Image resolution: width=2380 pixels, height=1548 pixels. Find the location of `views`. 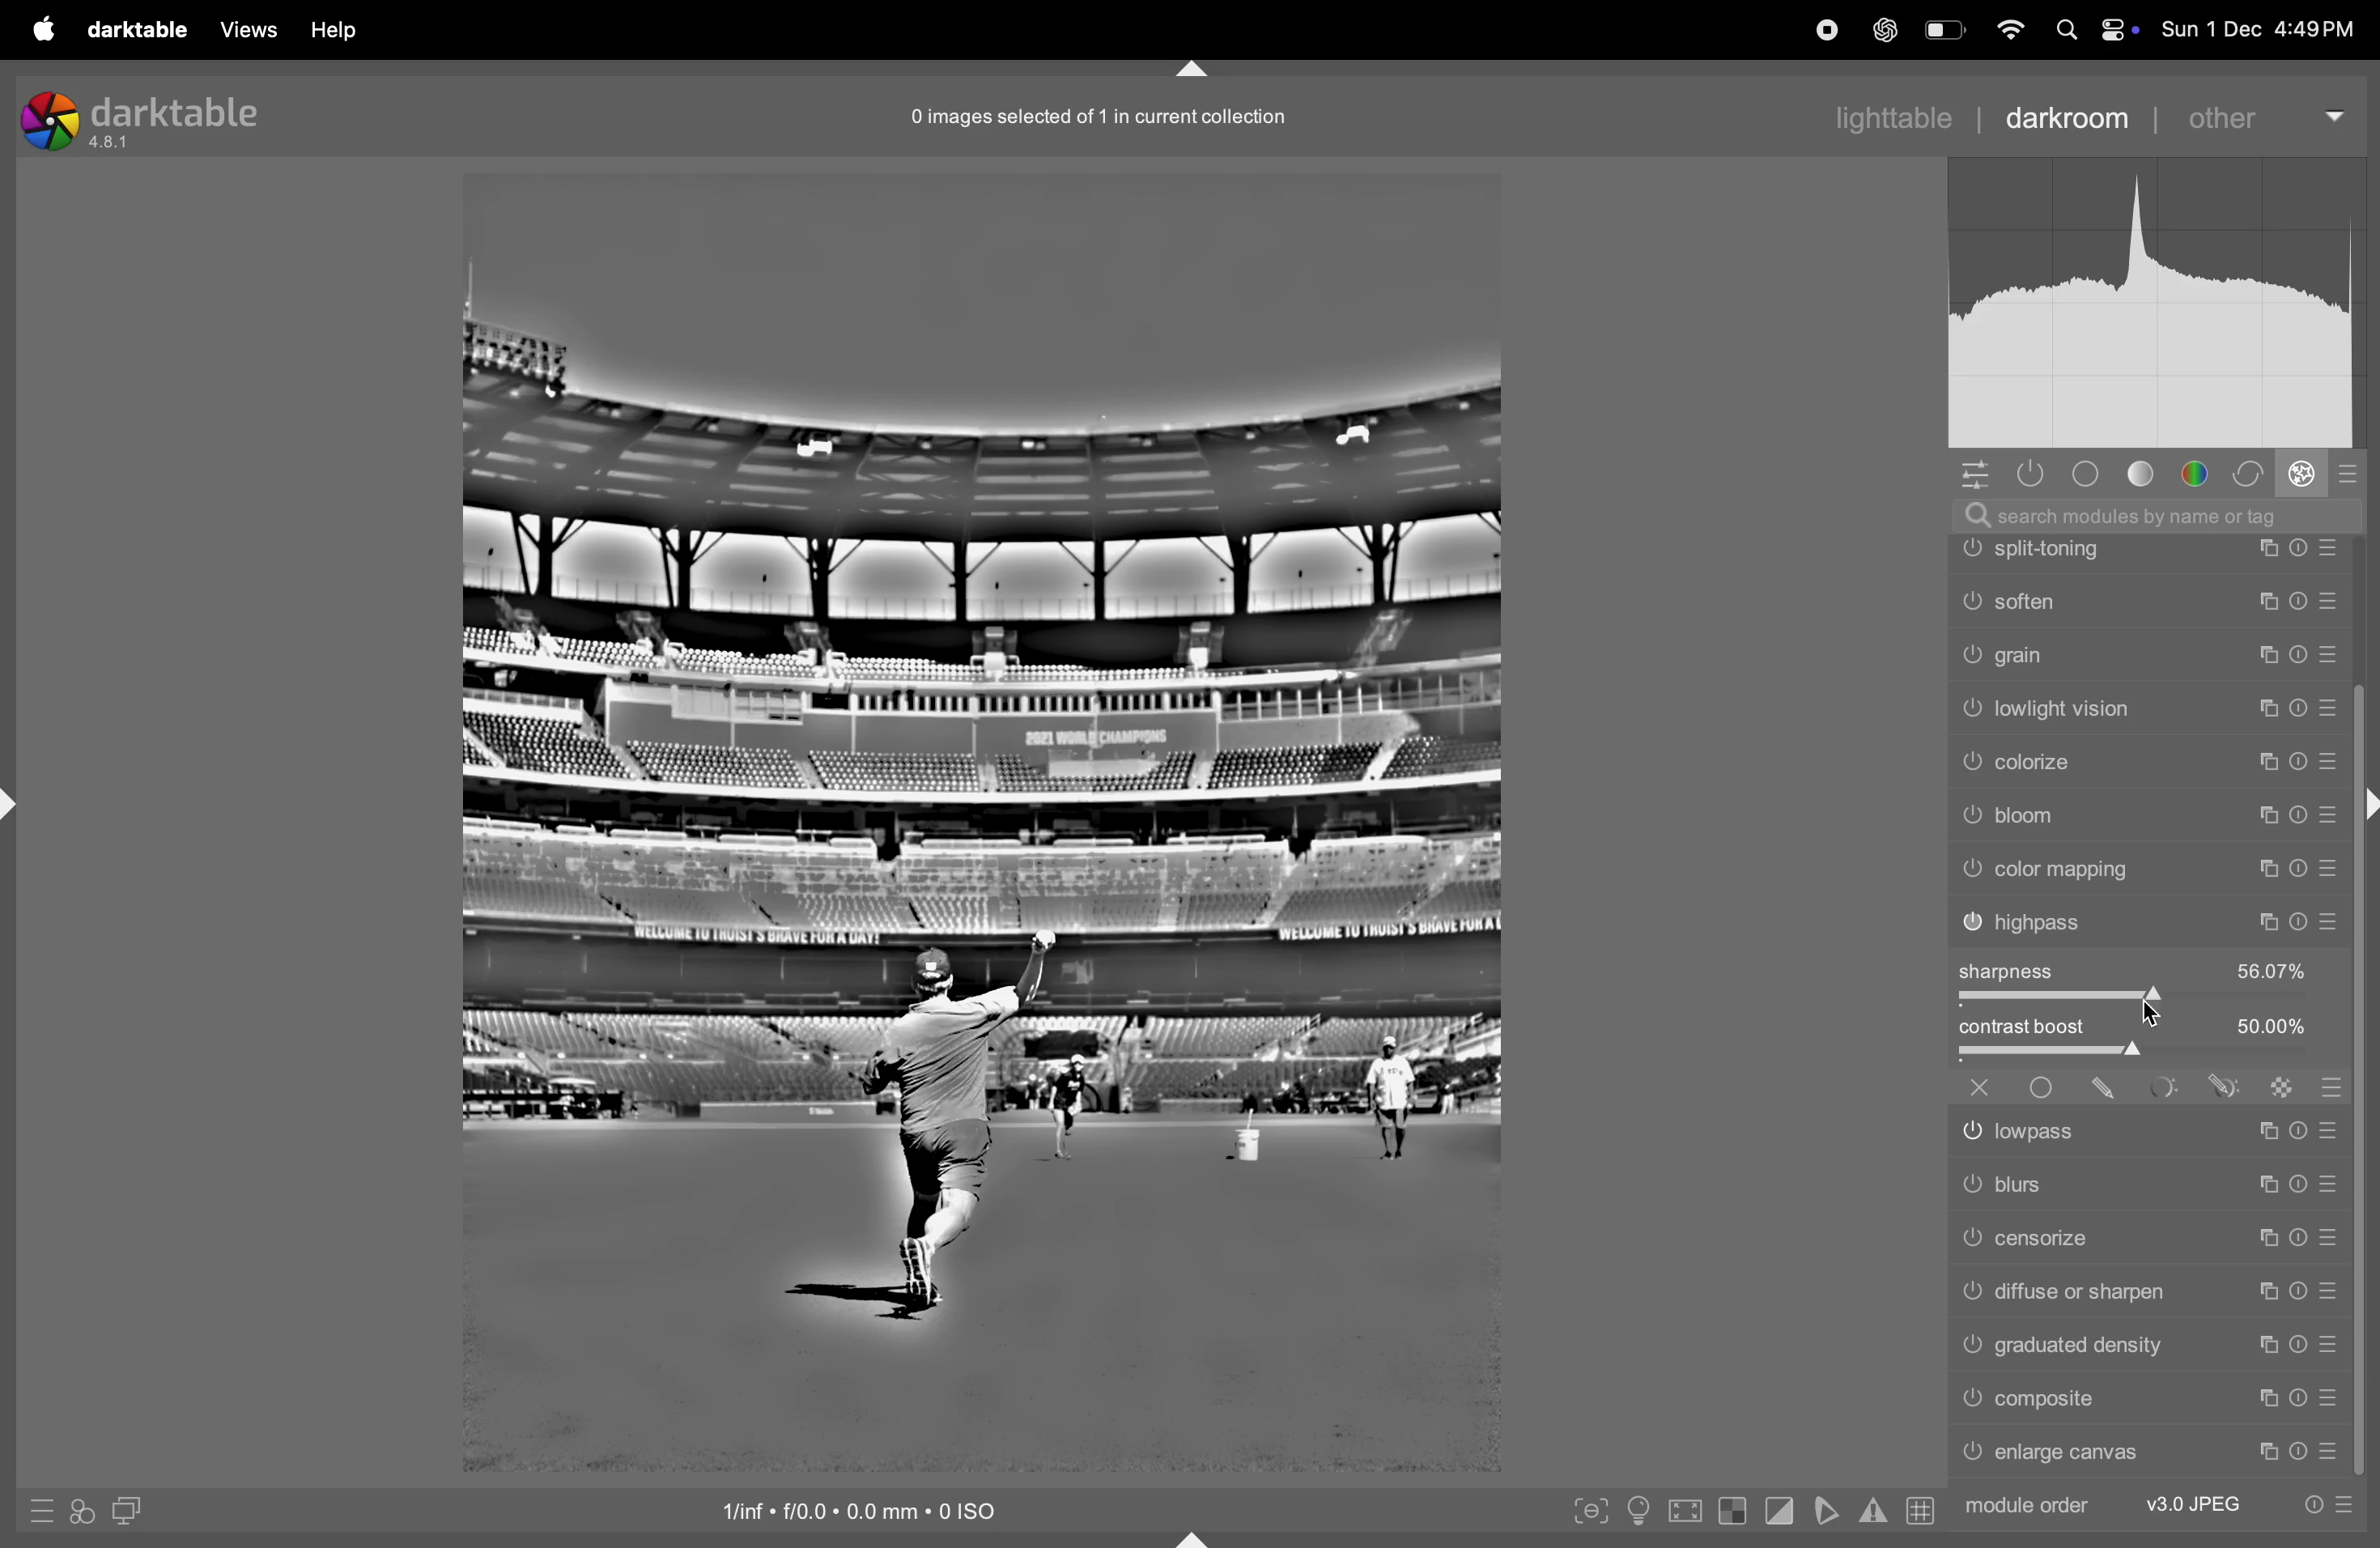

views is located at coordinates (246, 30).